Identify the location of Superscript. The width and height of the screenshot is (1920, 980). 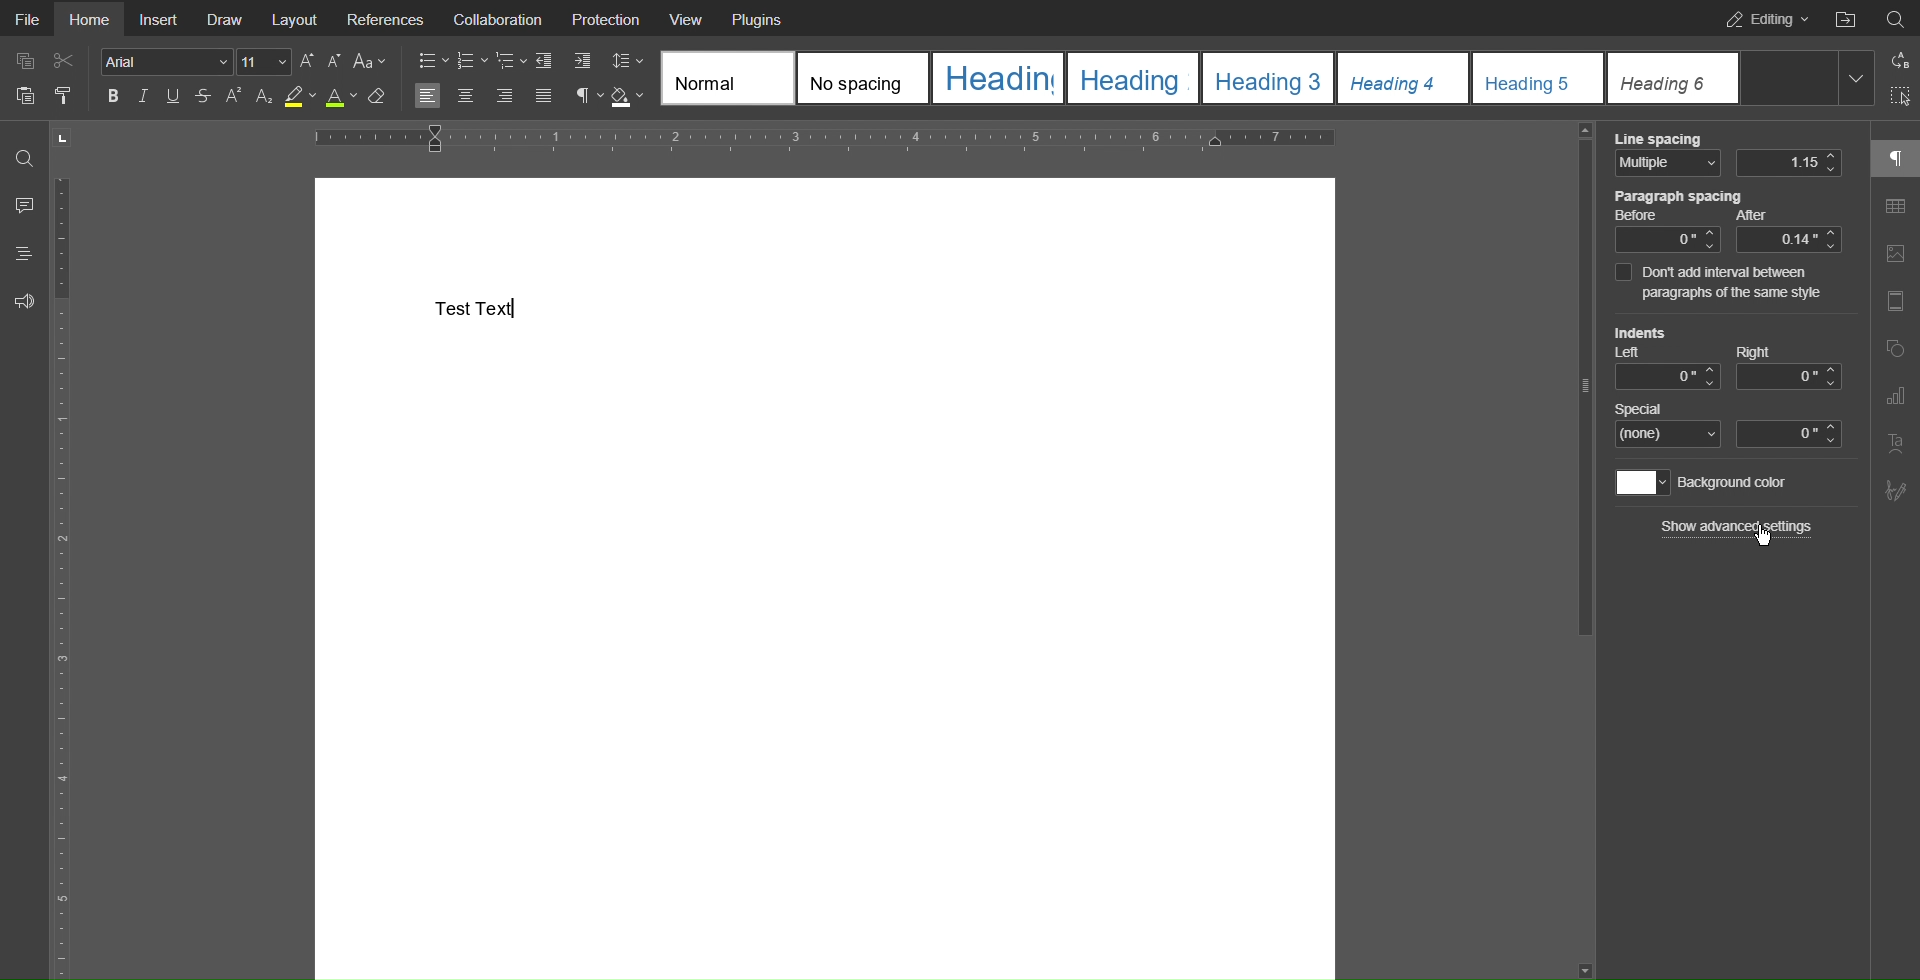
(233, 97).